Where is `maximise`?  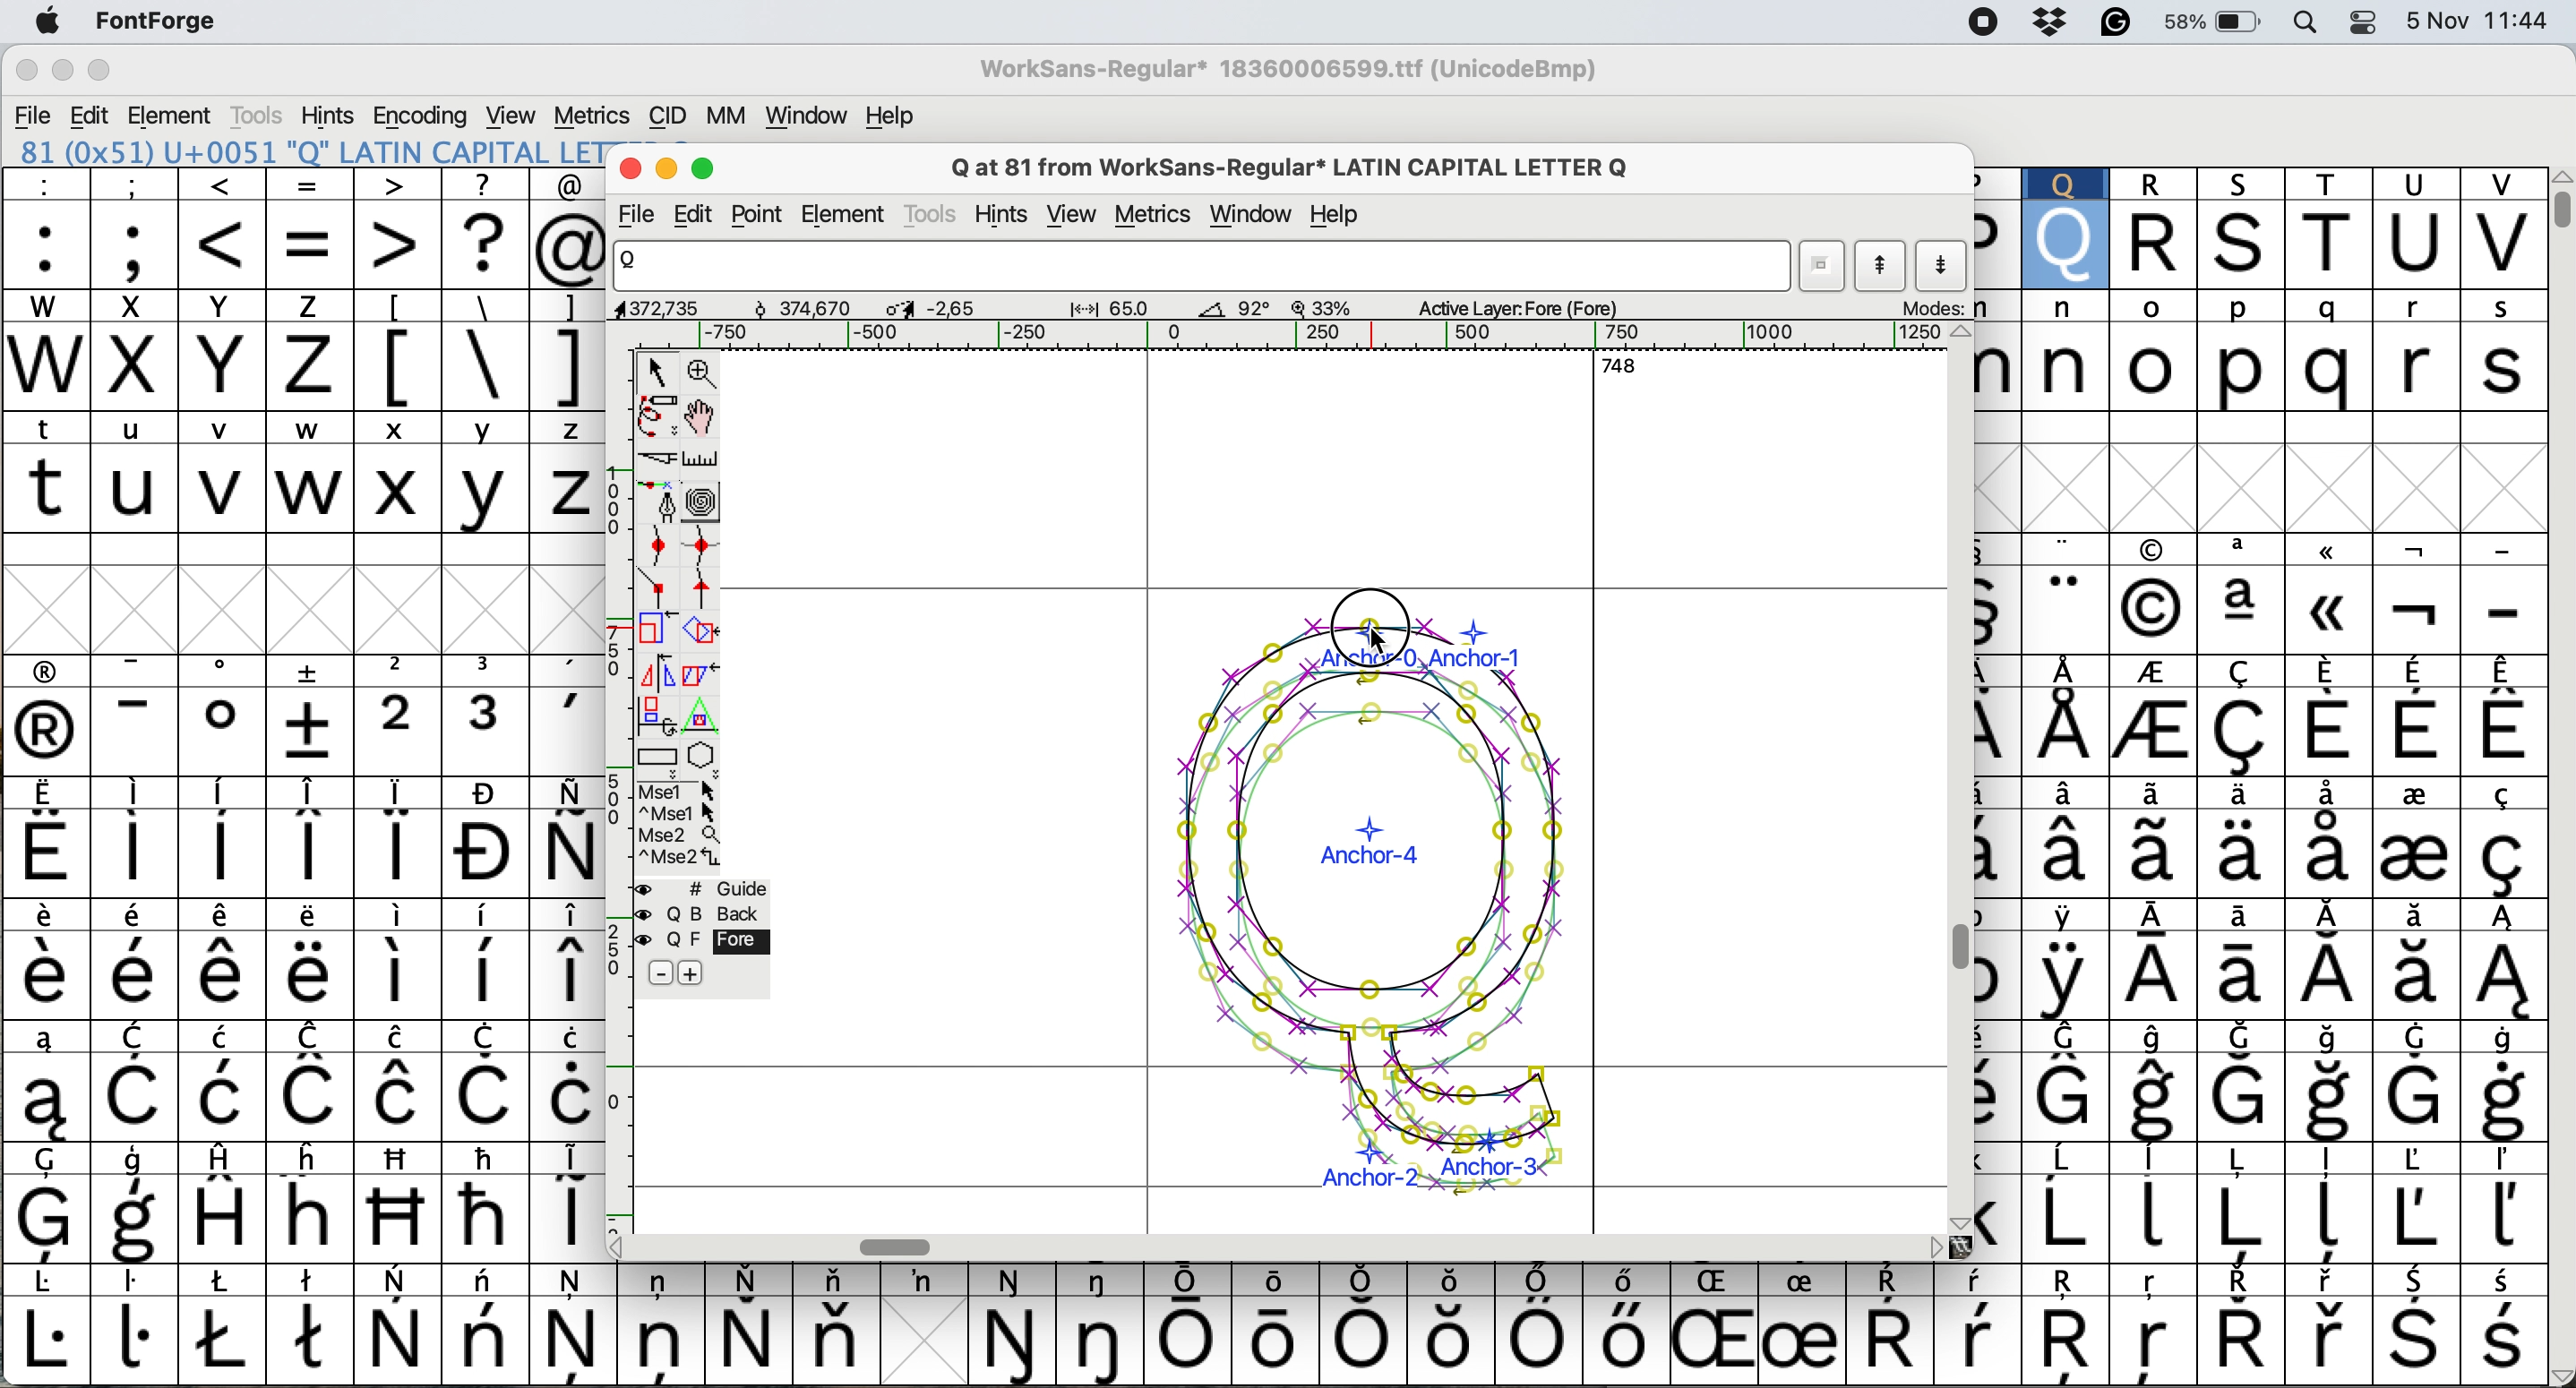
maximise is located at coordinates (706, 170).